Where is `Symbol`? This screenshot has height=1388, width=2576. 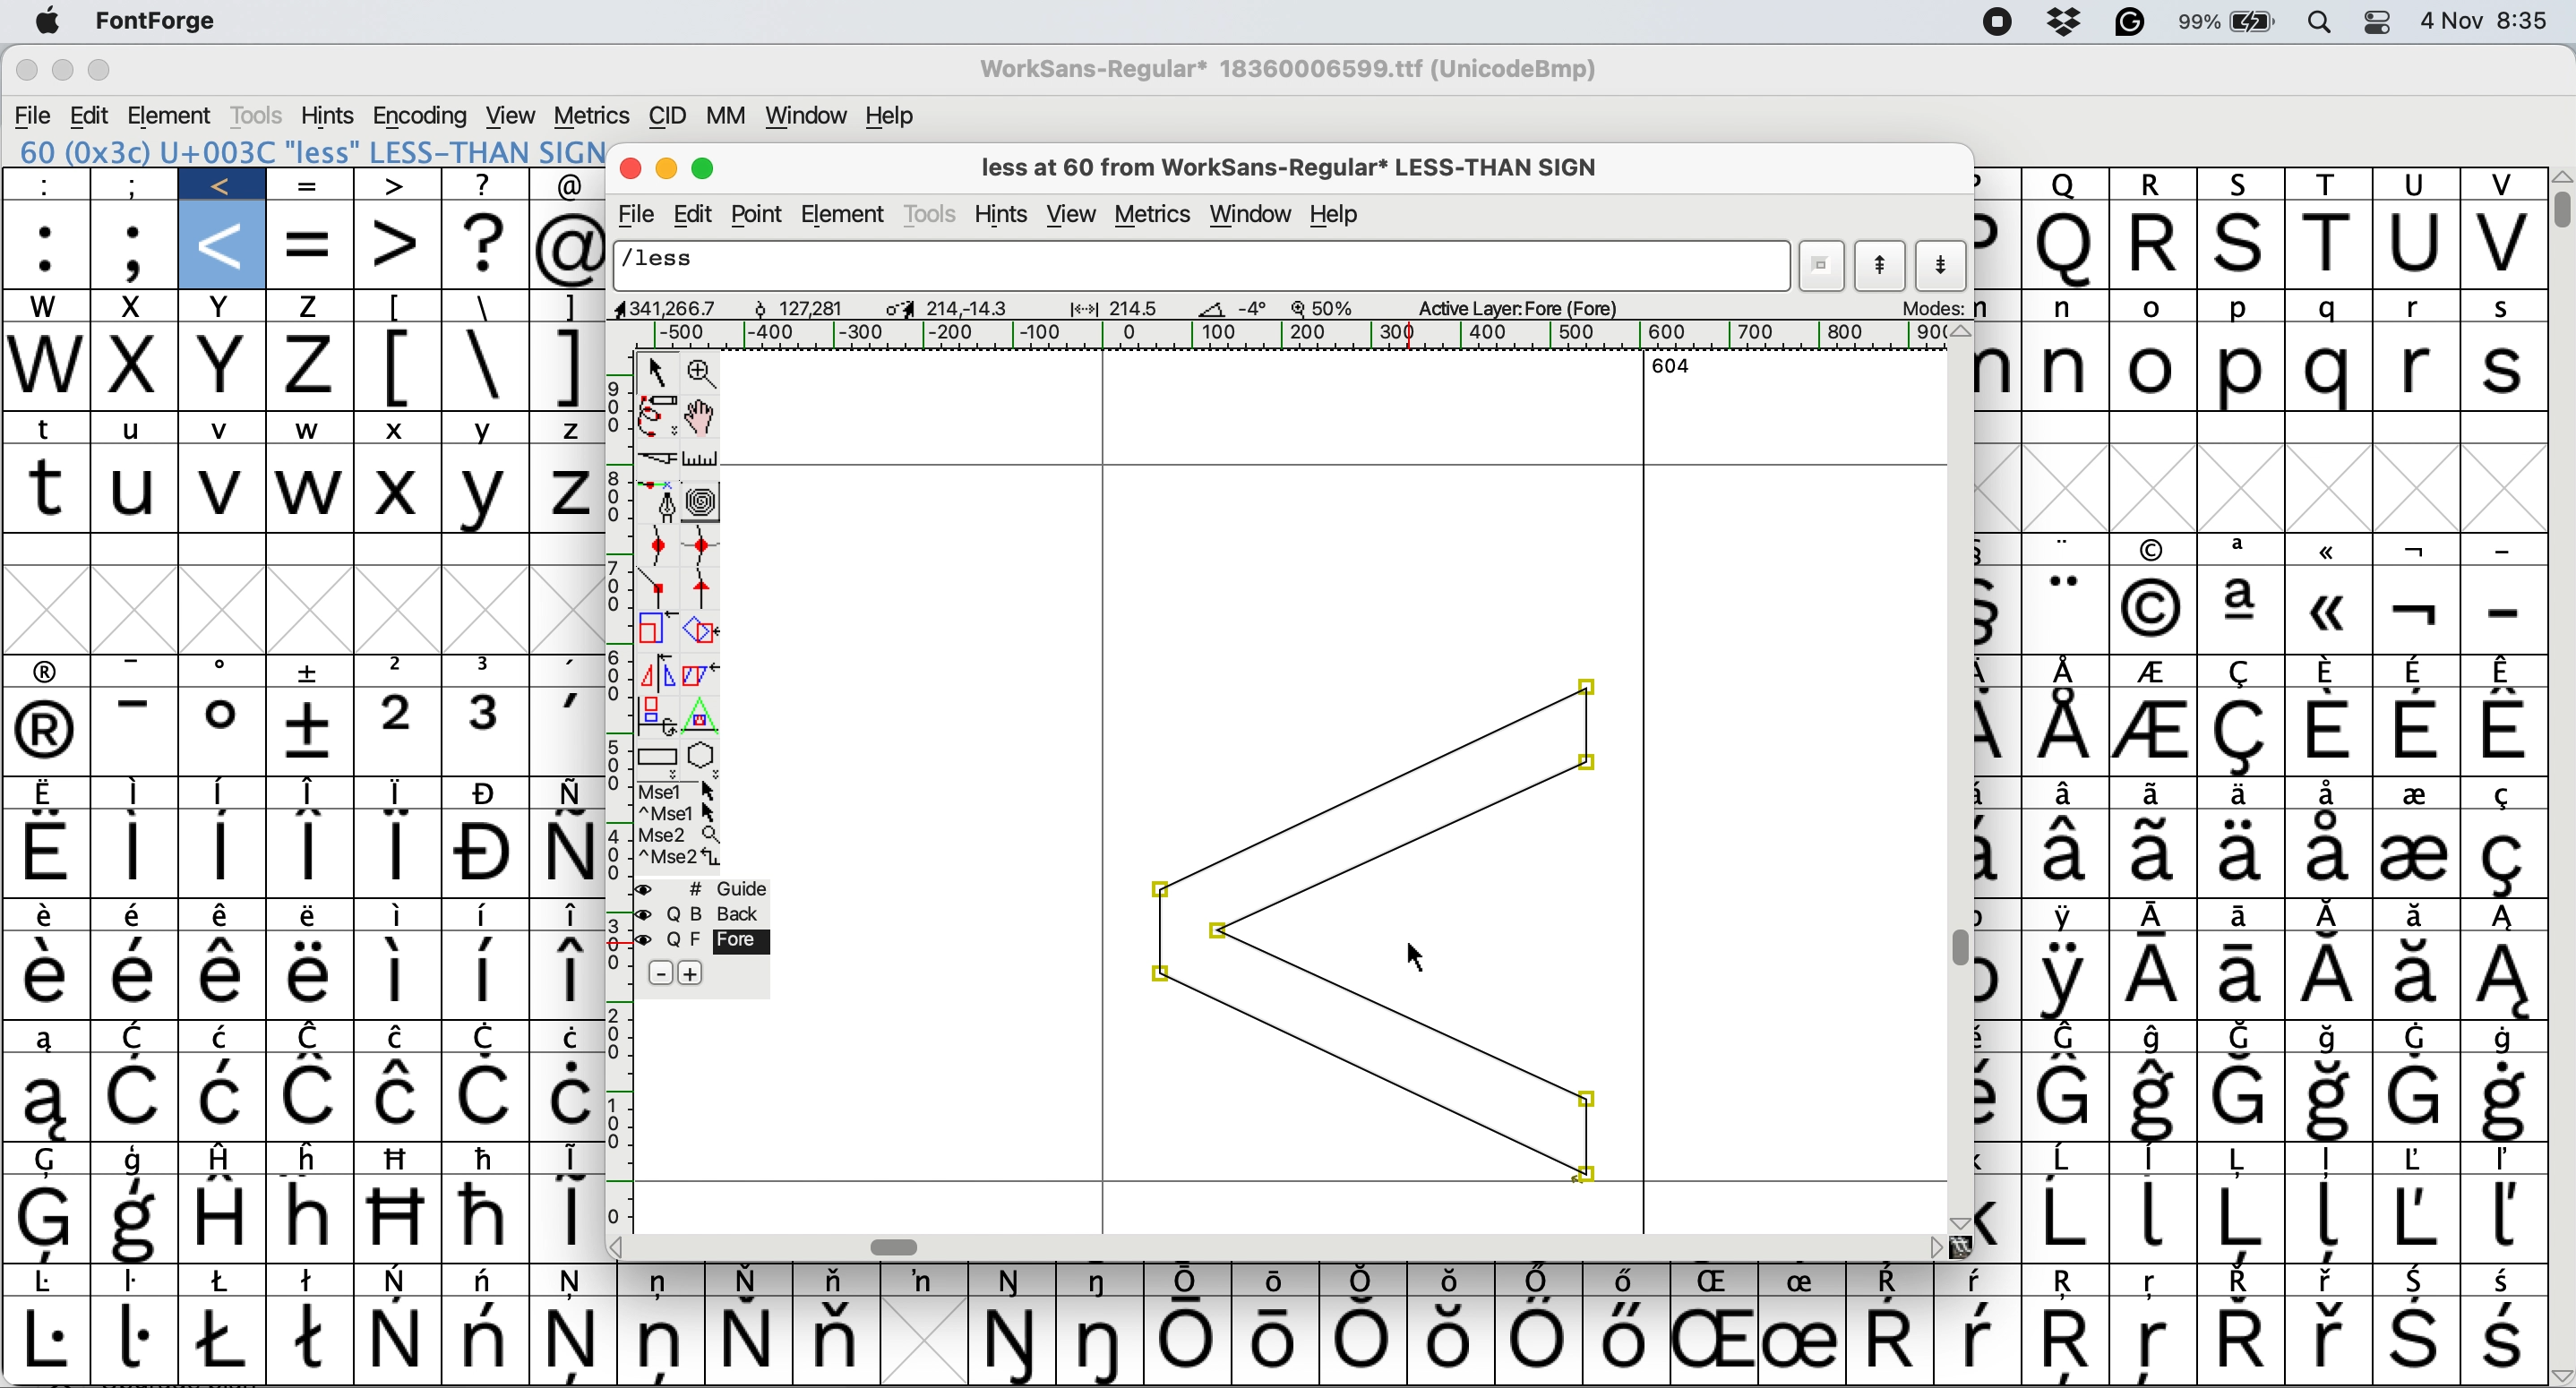 Symbol is located at coordinates (2243, 1341).